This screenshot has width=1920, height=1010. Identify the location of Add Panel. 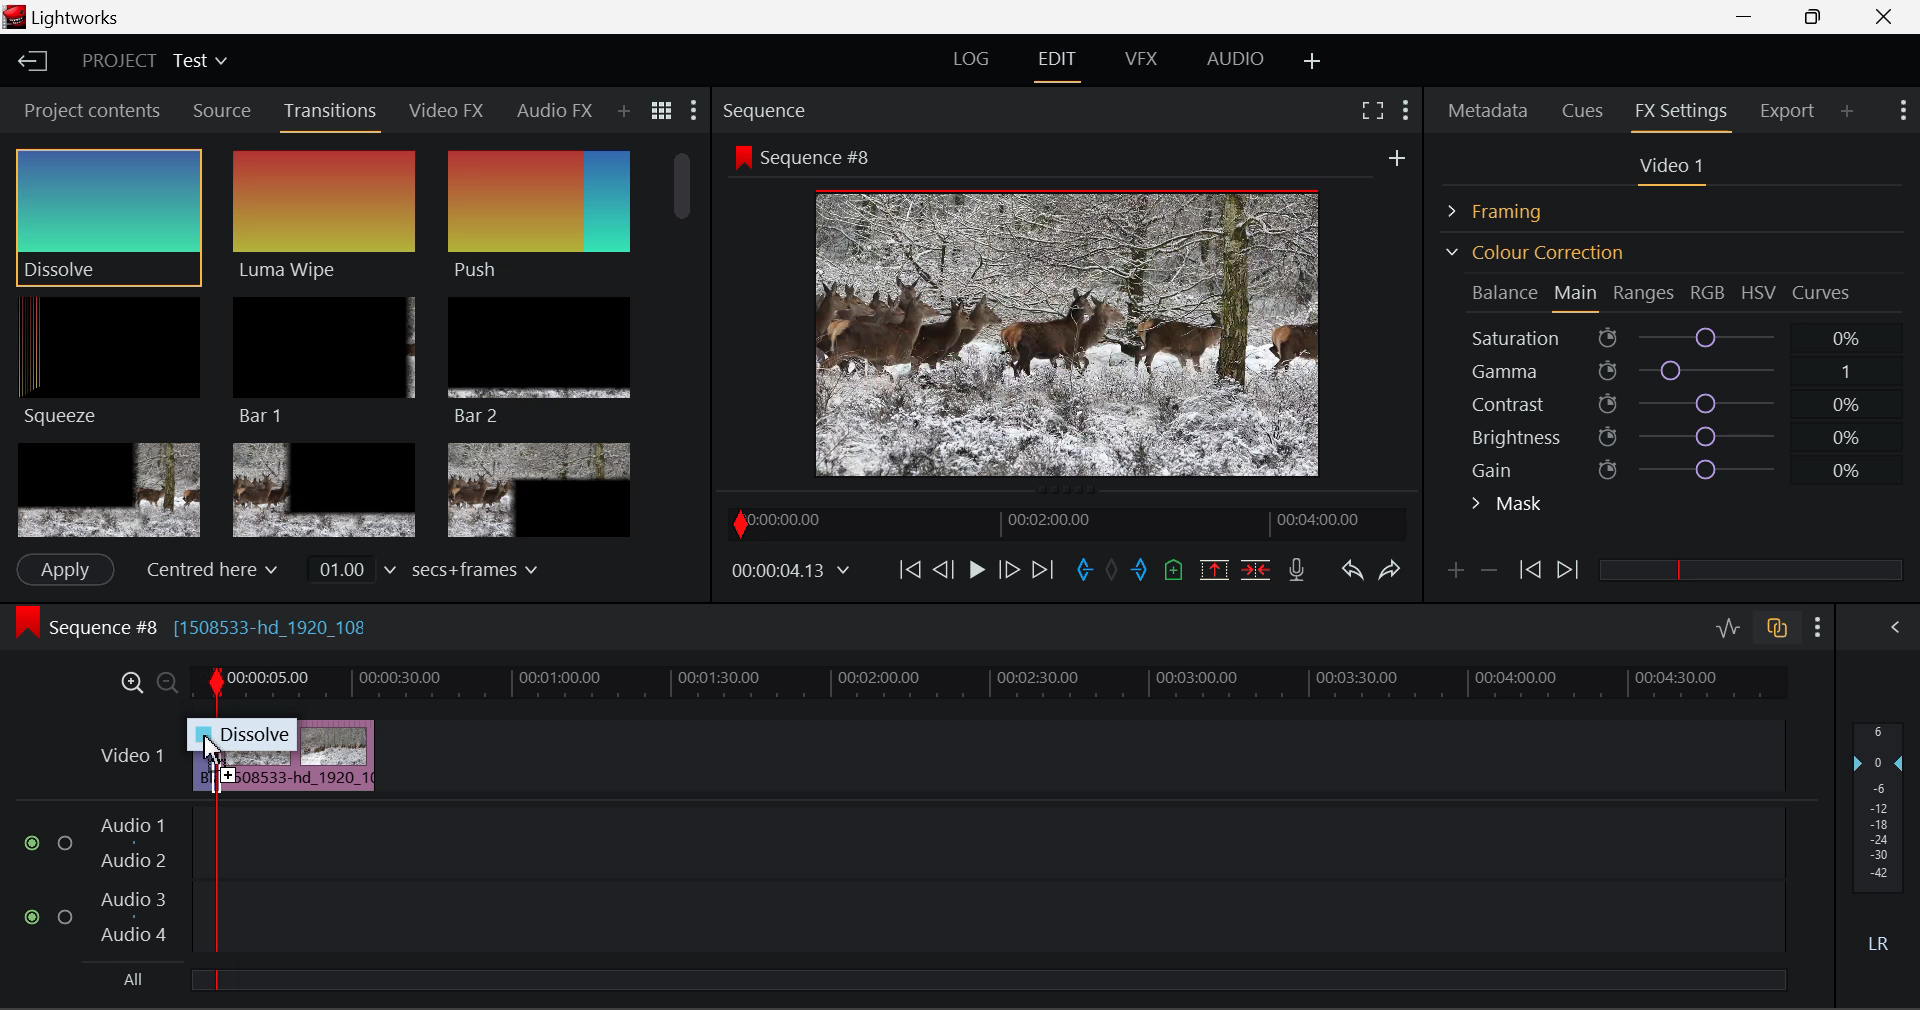
(1848, 110).